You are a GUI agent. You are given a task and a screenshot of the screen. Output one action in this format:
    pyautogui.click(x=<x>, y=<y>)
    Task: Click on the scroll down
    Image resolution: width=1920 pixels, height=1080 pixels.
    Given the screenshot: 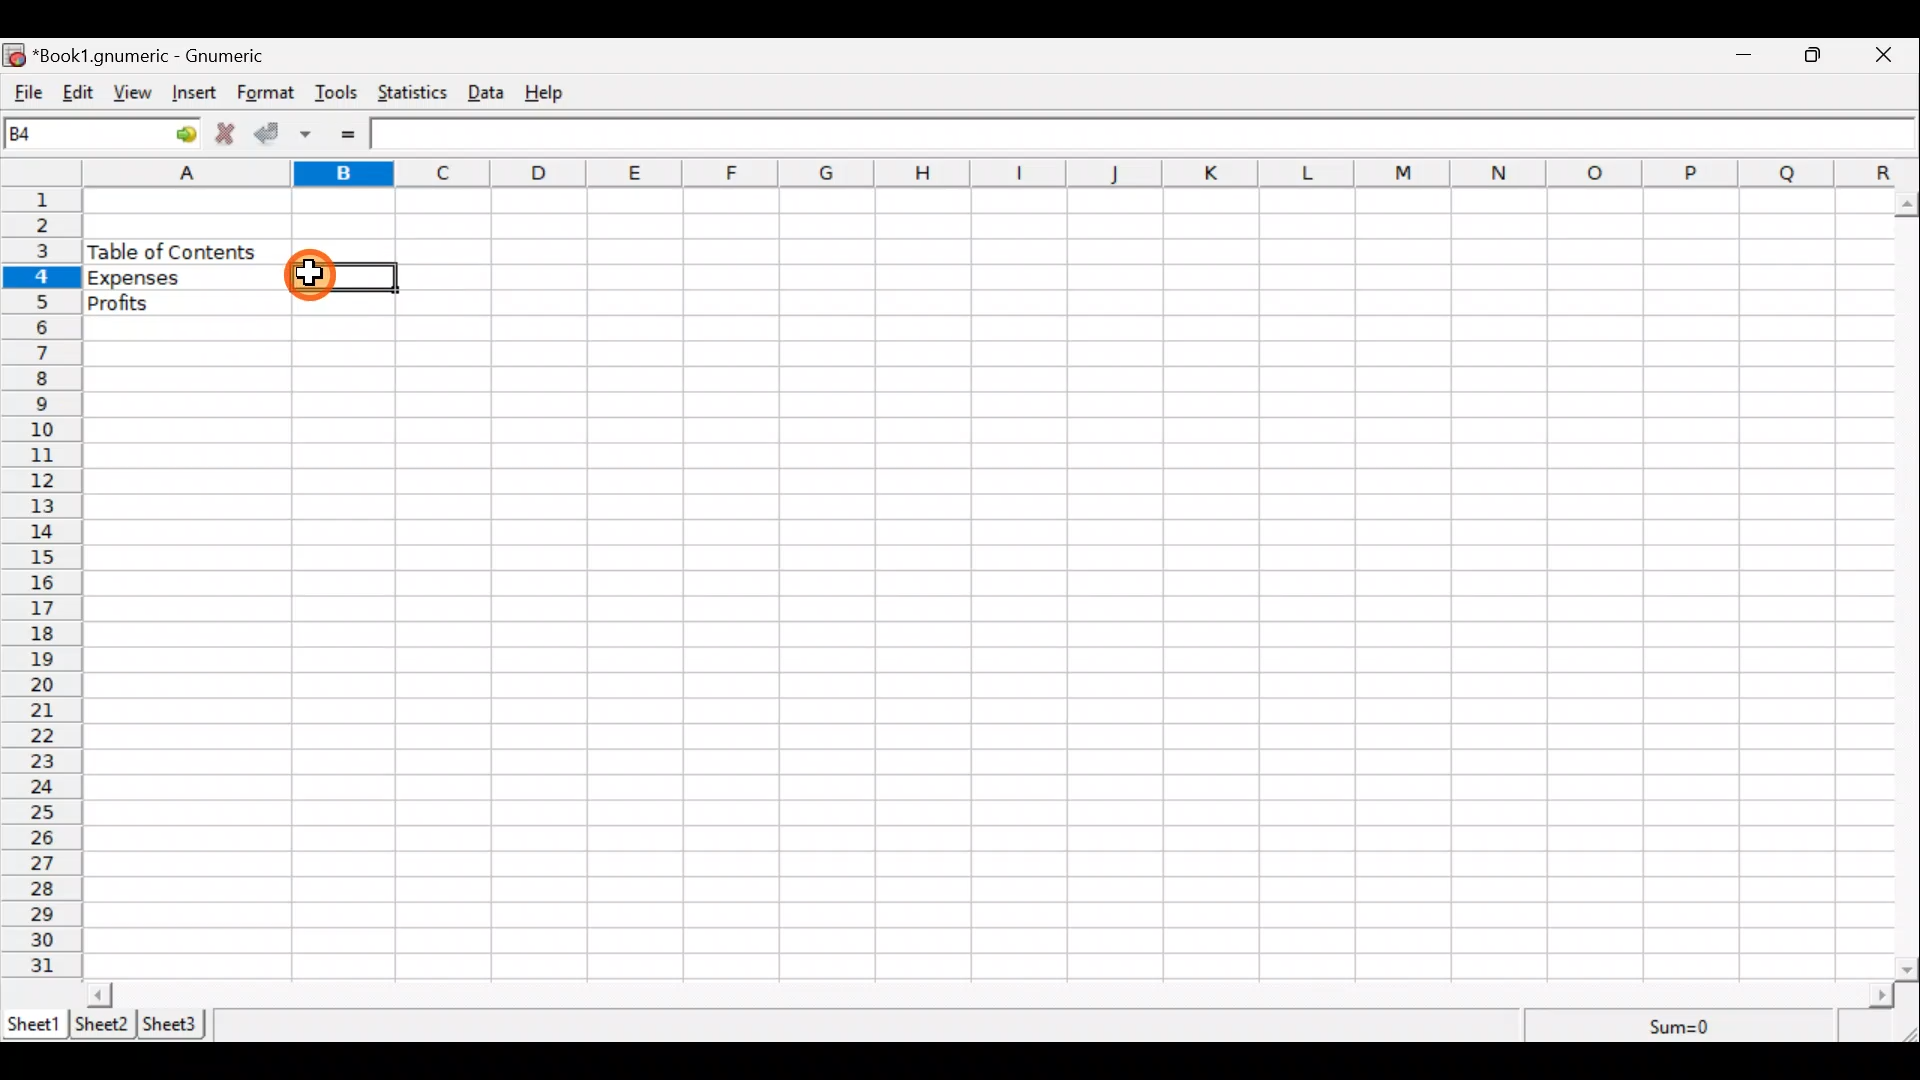 What is the action you would take?
    pyautogui.click(x=1908, y=969)
    